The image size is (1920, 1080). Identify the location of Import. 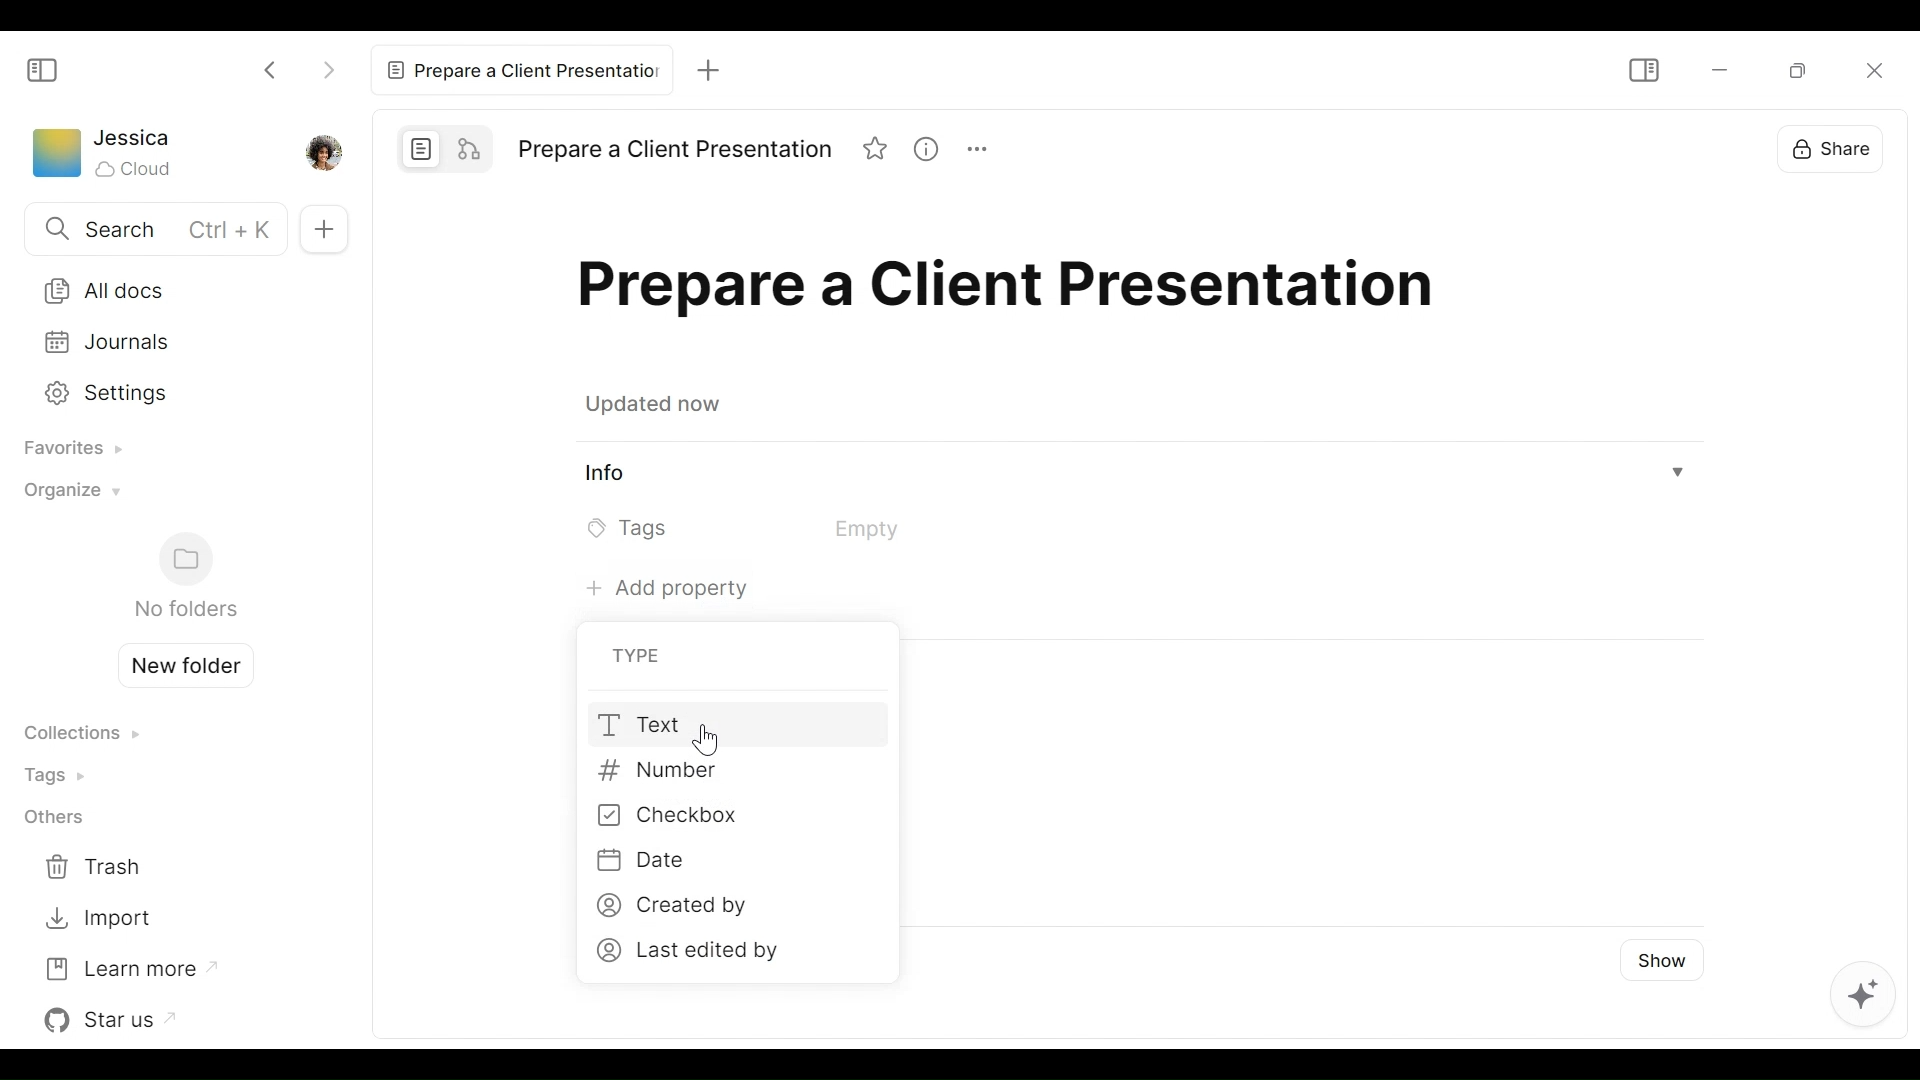
(98, 919).